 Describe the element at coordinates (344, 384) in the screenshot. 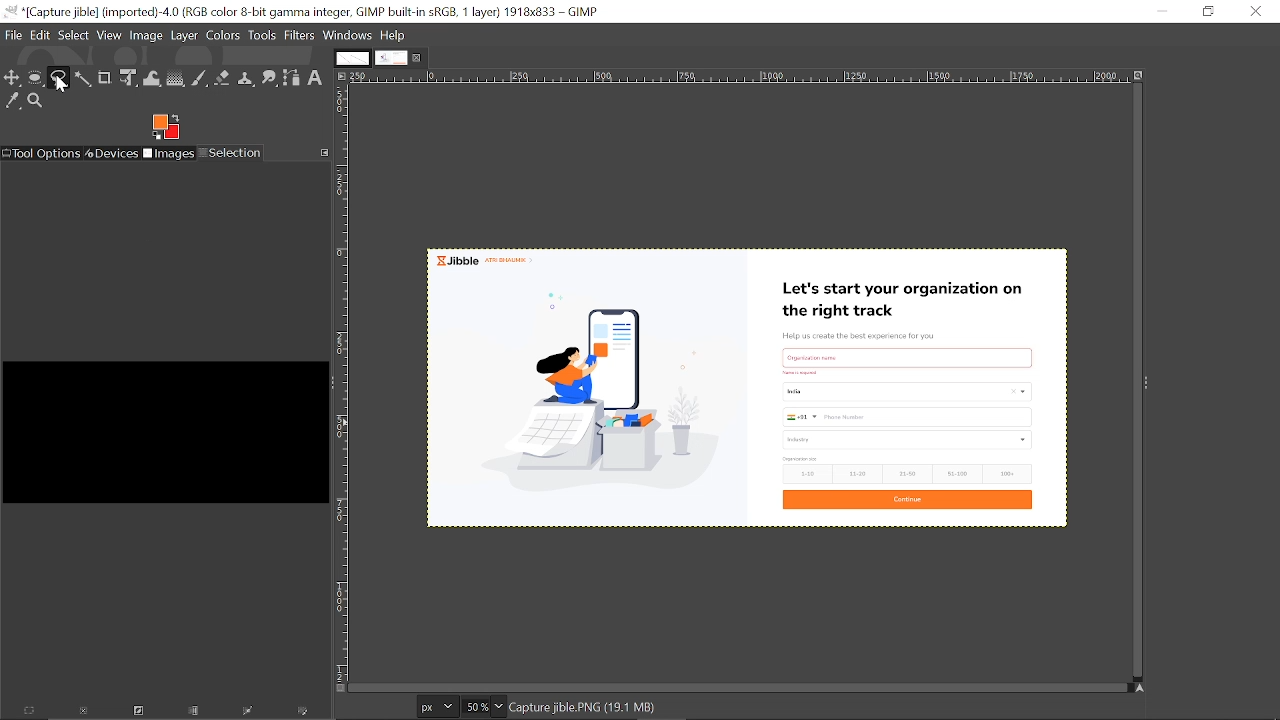

I see `Vertical label` at that location.